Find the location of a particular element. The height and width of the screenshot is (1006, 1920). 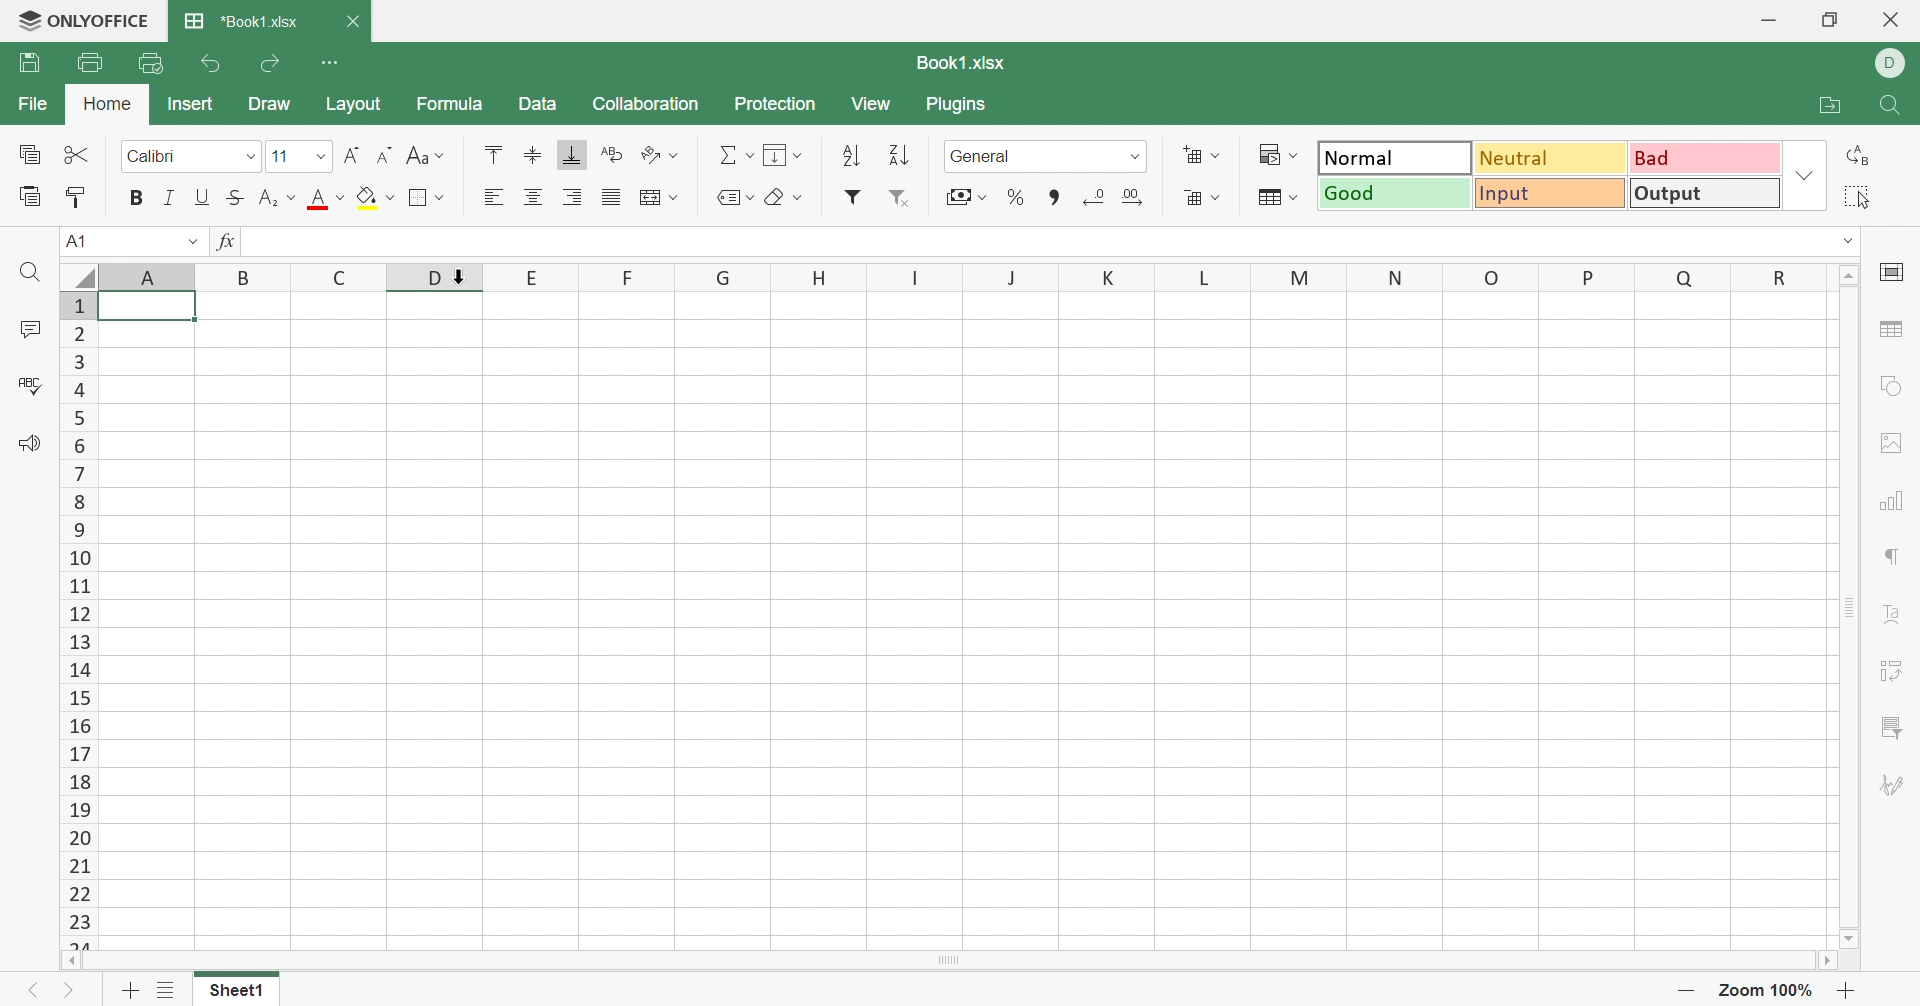

File is located at coordinates (30, 102).